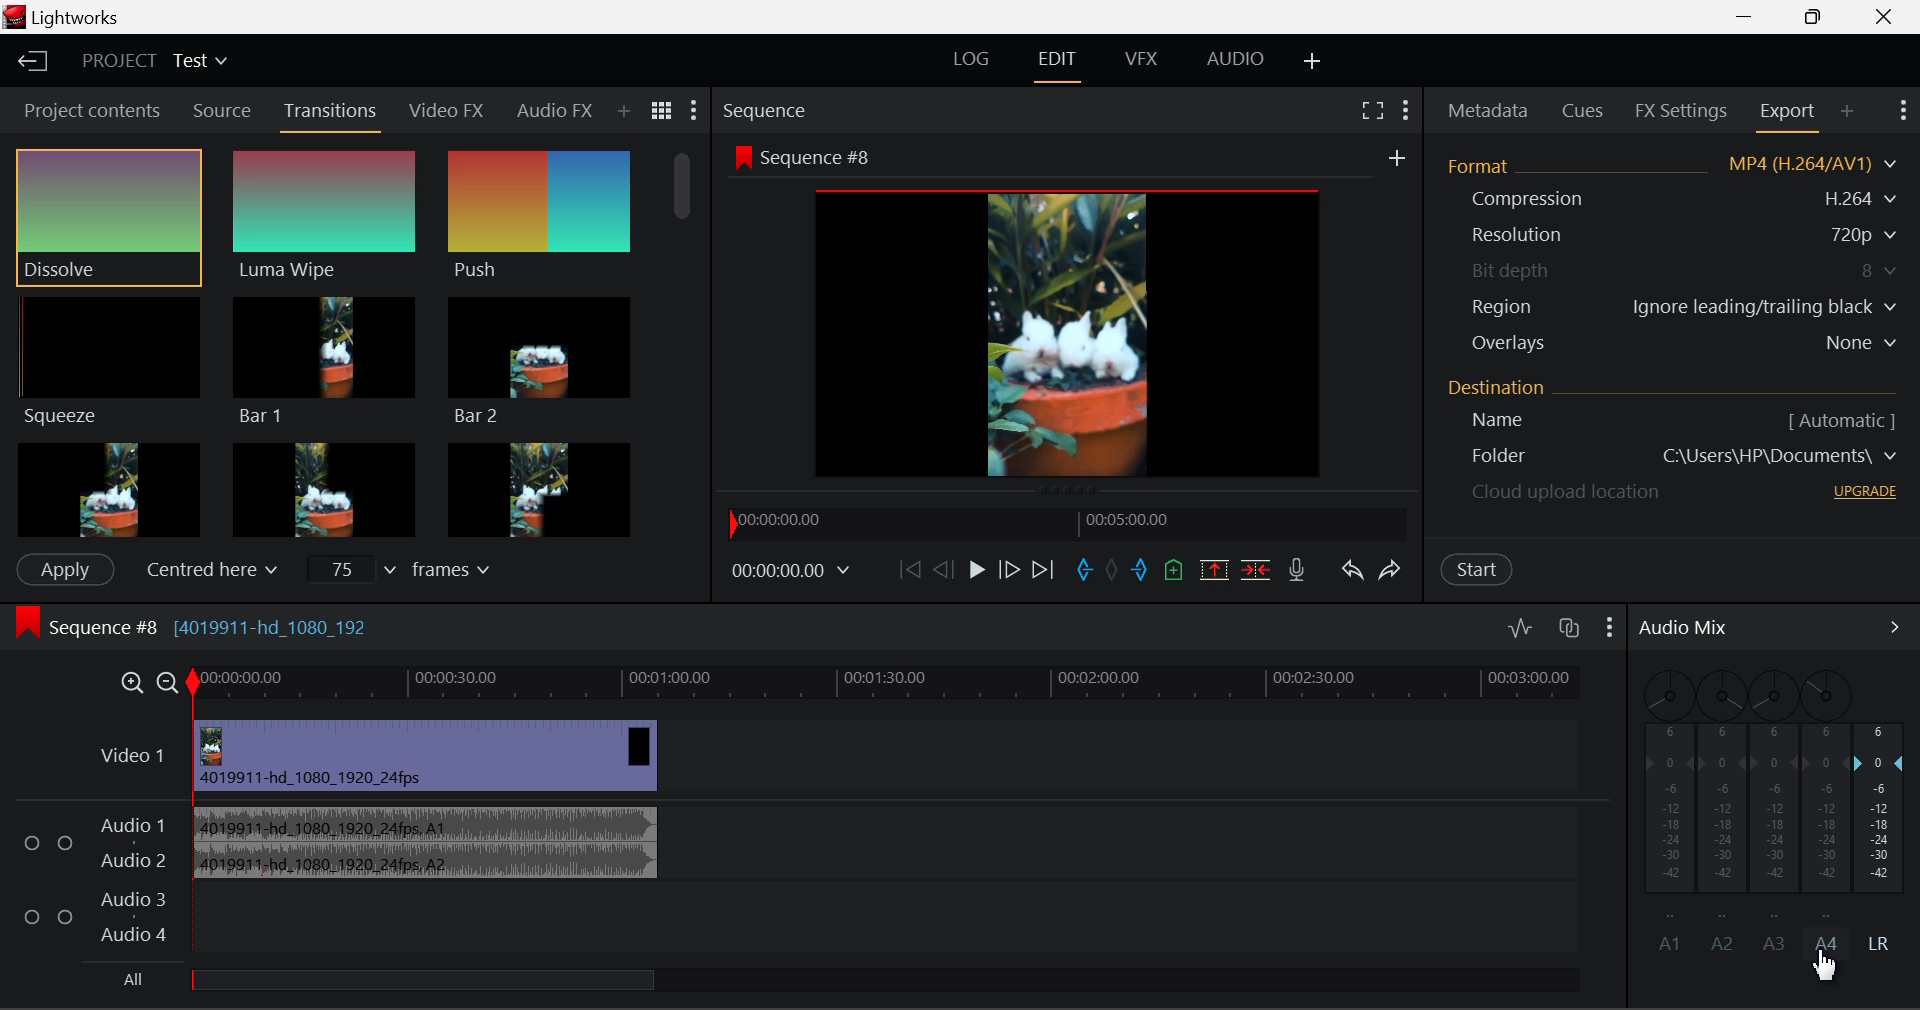 This screenshot has height=1010, width=1920. I want to click on Remove marked section, so click(1213, 569).